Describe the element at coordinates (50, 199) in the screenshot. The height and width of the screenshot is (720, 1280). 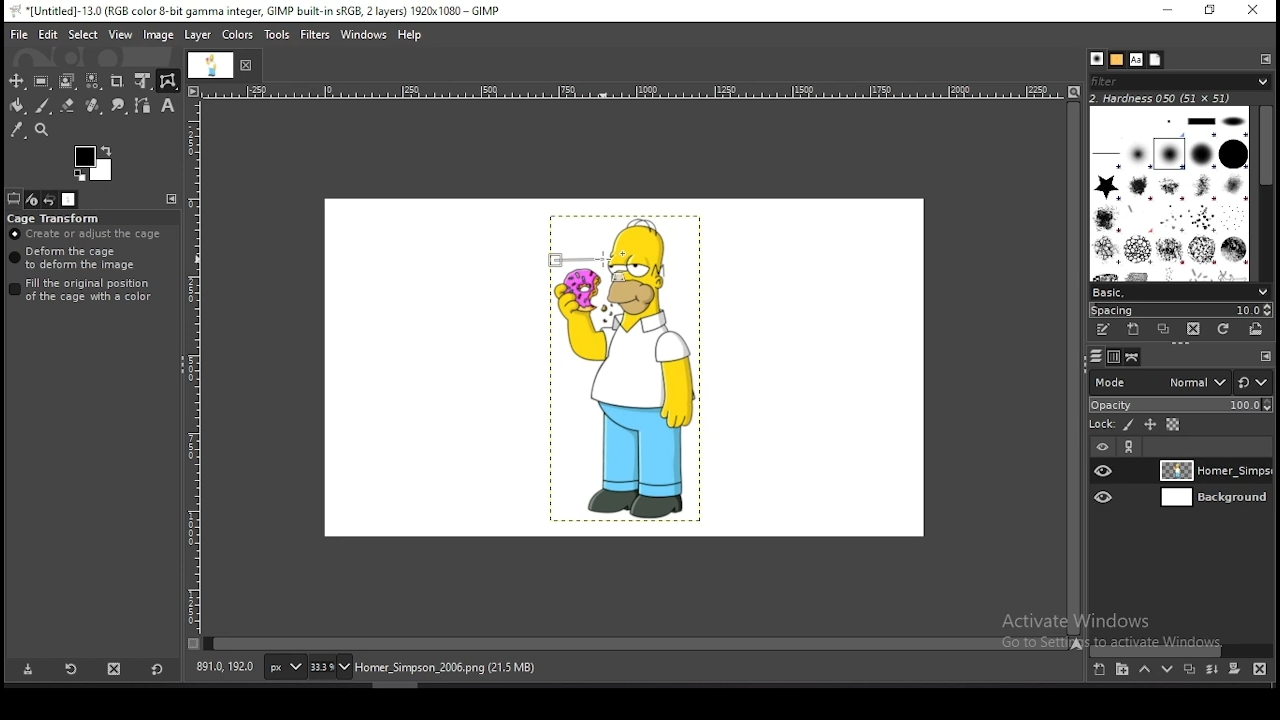
I see `undo history` at that location.